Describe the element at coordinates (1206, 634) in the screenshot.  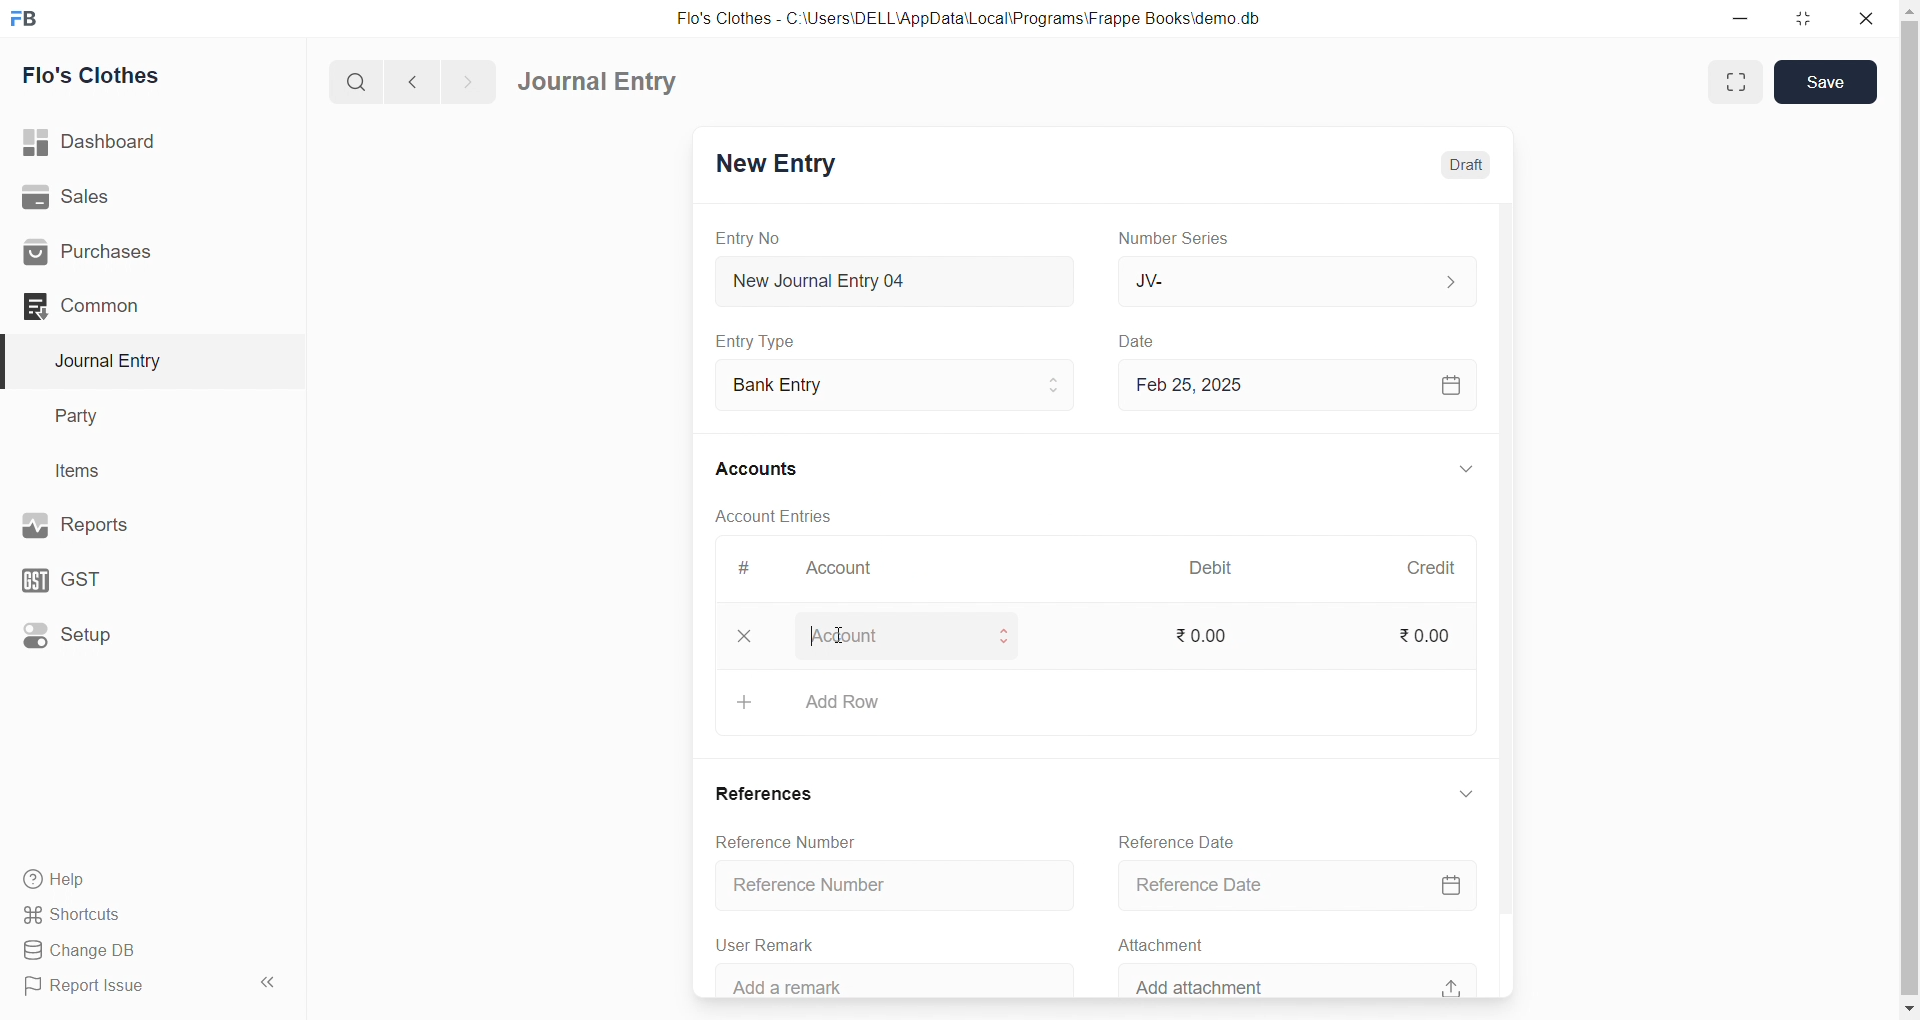
I see `₹ 0.00` at that location.